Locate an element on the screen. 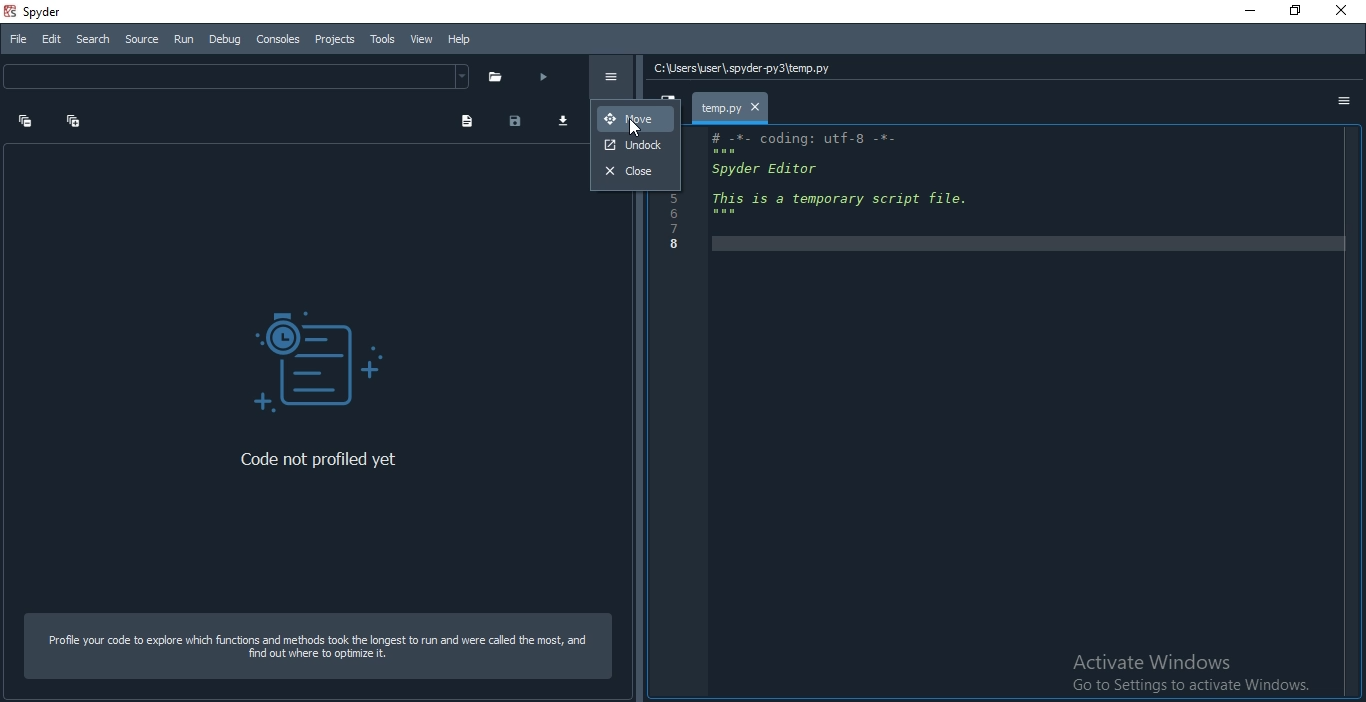 This screenshot has height=702, width=1366. spyder is located at coordinates (43, 11).